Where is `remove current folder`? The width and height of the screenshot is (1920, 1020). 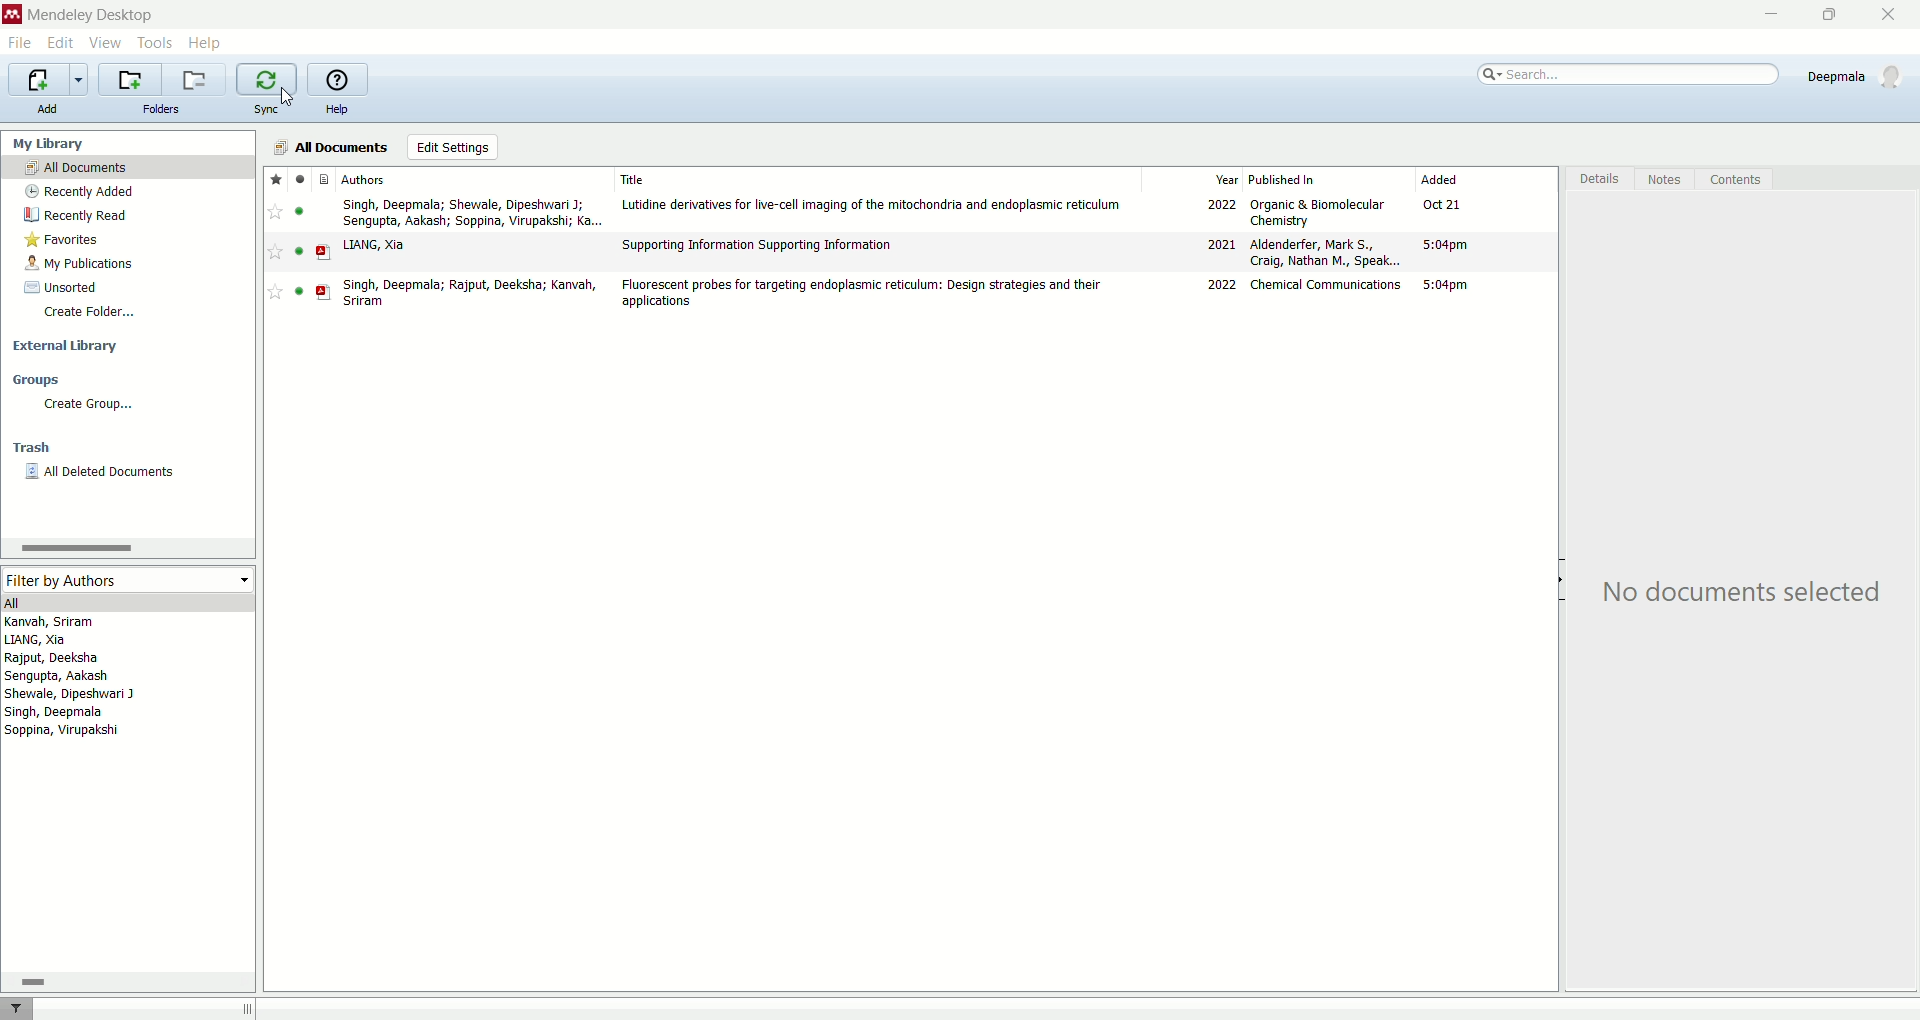 remove current folder is located at coordinates (193, 79).